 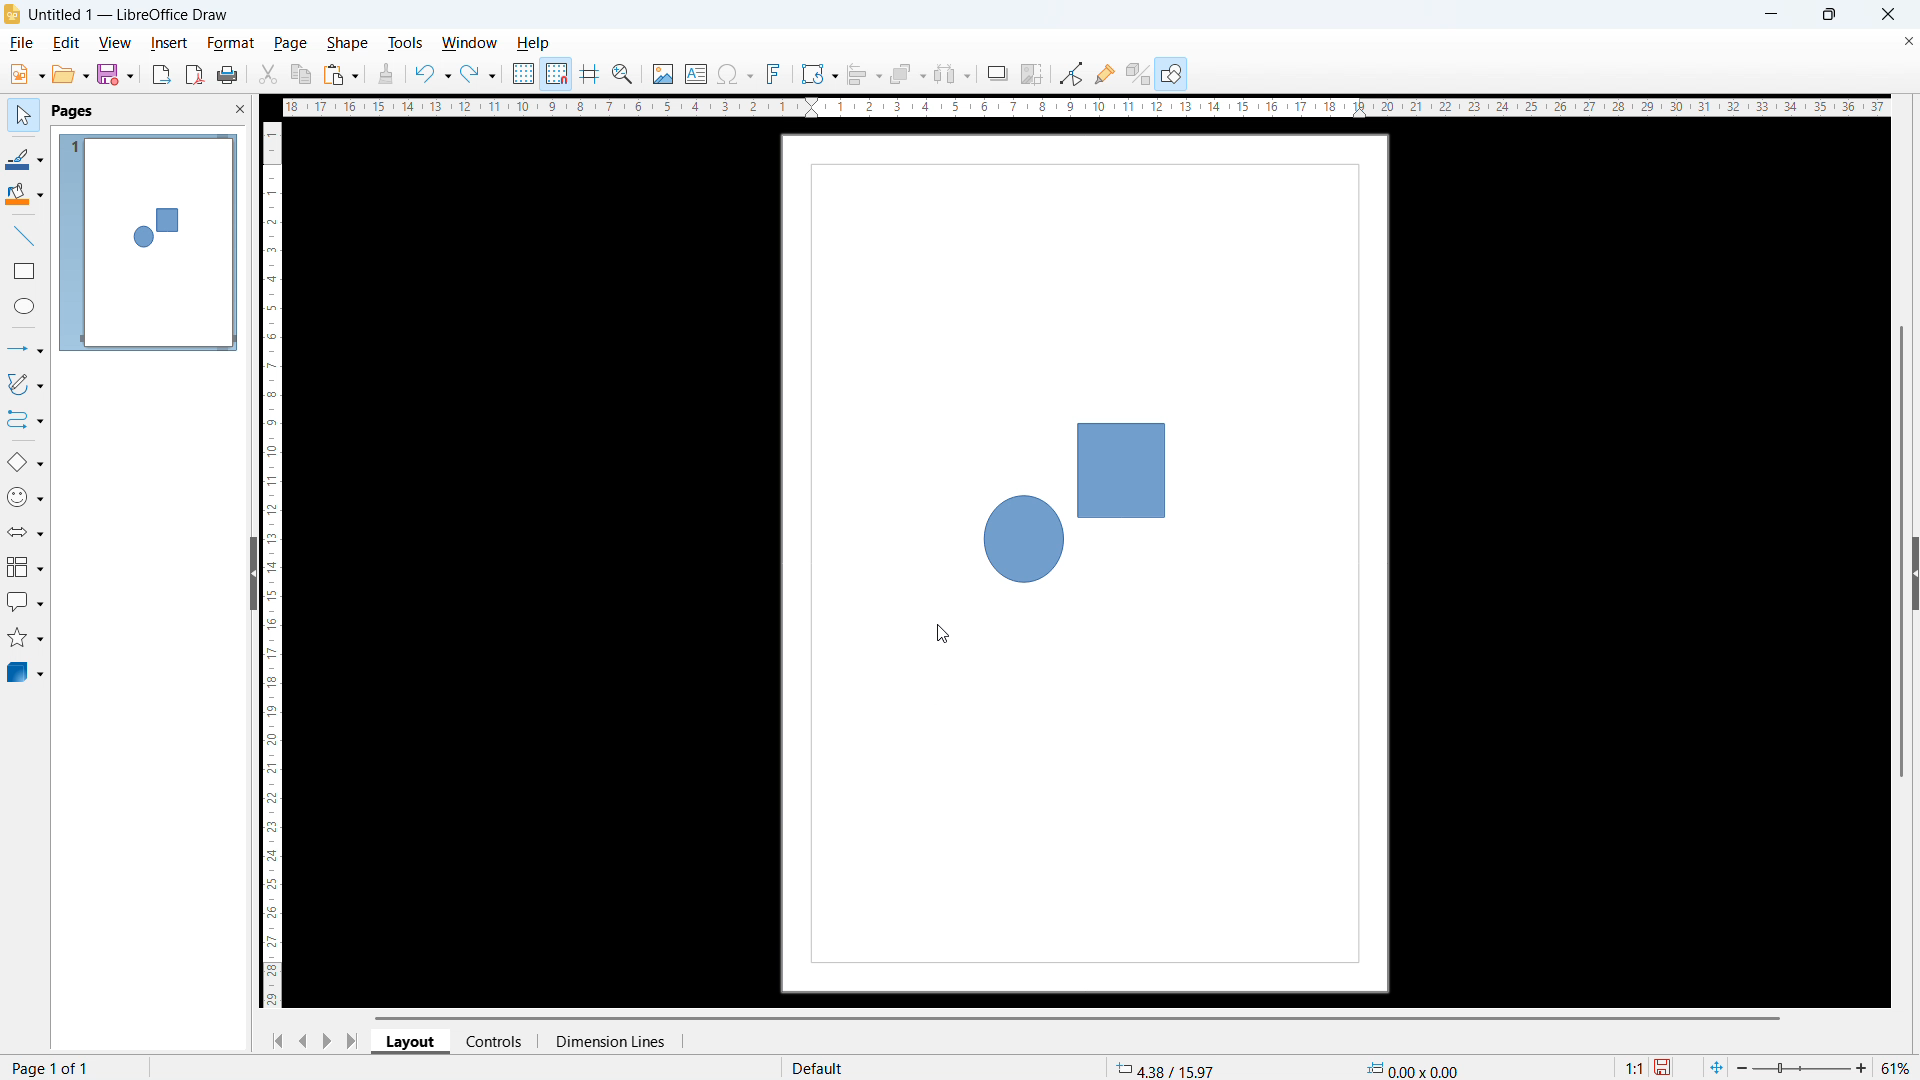 What do you see at coordinates (557, 73) in the screenshot?
I see `snap to grid` at bounding box center [557, 73].